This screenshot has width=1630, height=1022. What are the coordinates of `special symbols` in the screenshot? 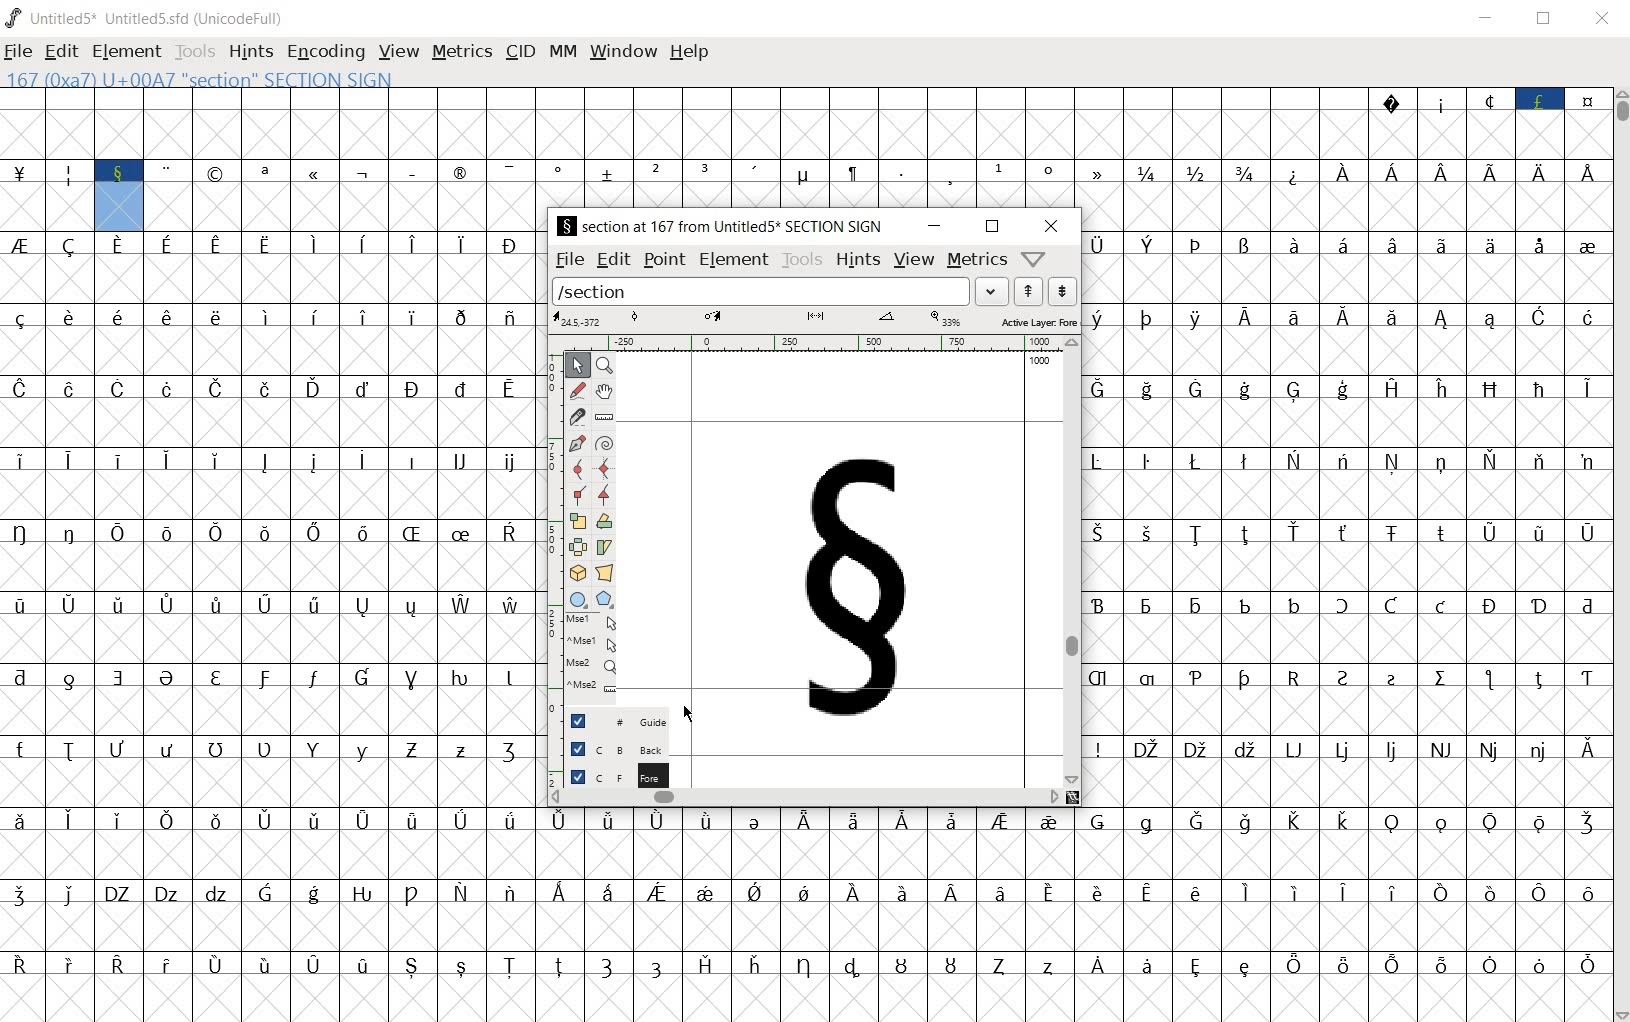 It's located at (1487, 97).